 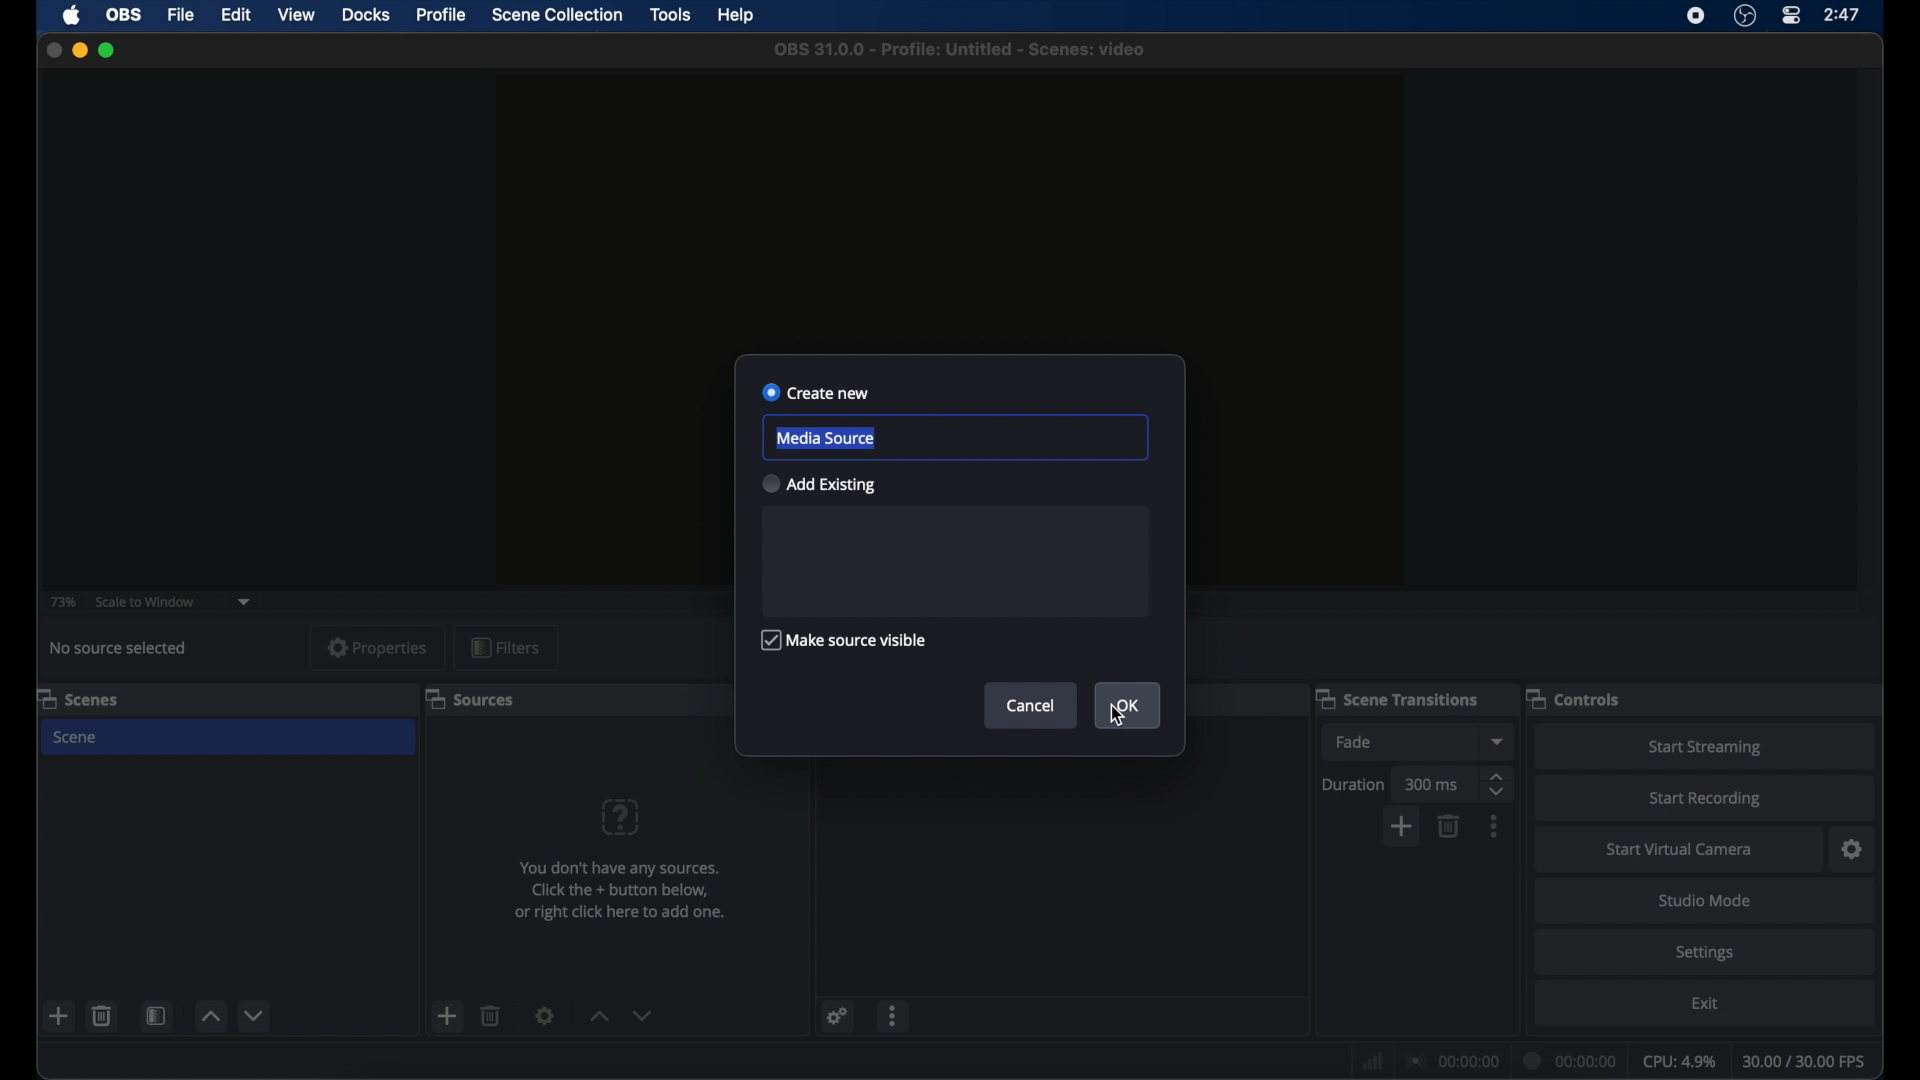 What do you see at coordinates (559, 15) in the screenshot?
I see `scene collection` at bounding box center [559, 15].